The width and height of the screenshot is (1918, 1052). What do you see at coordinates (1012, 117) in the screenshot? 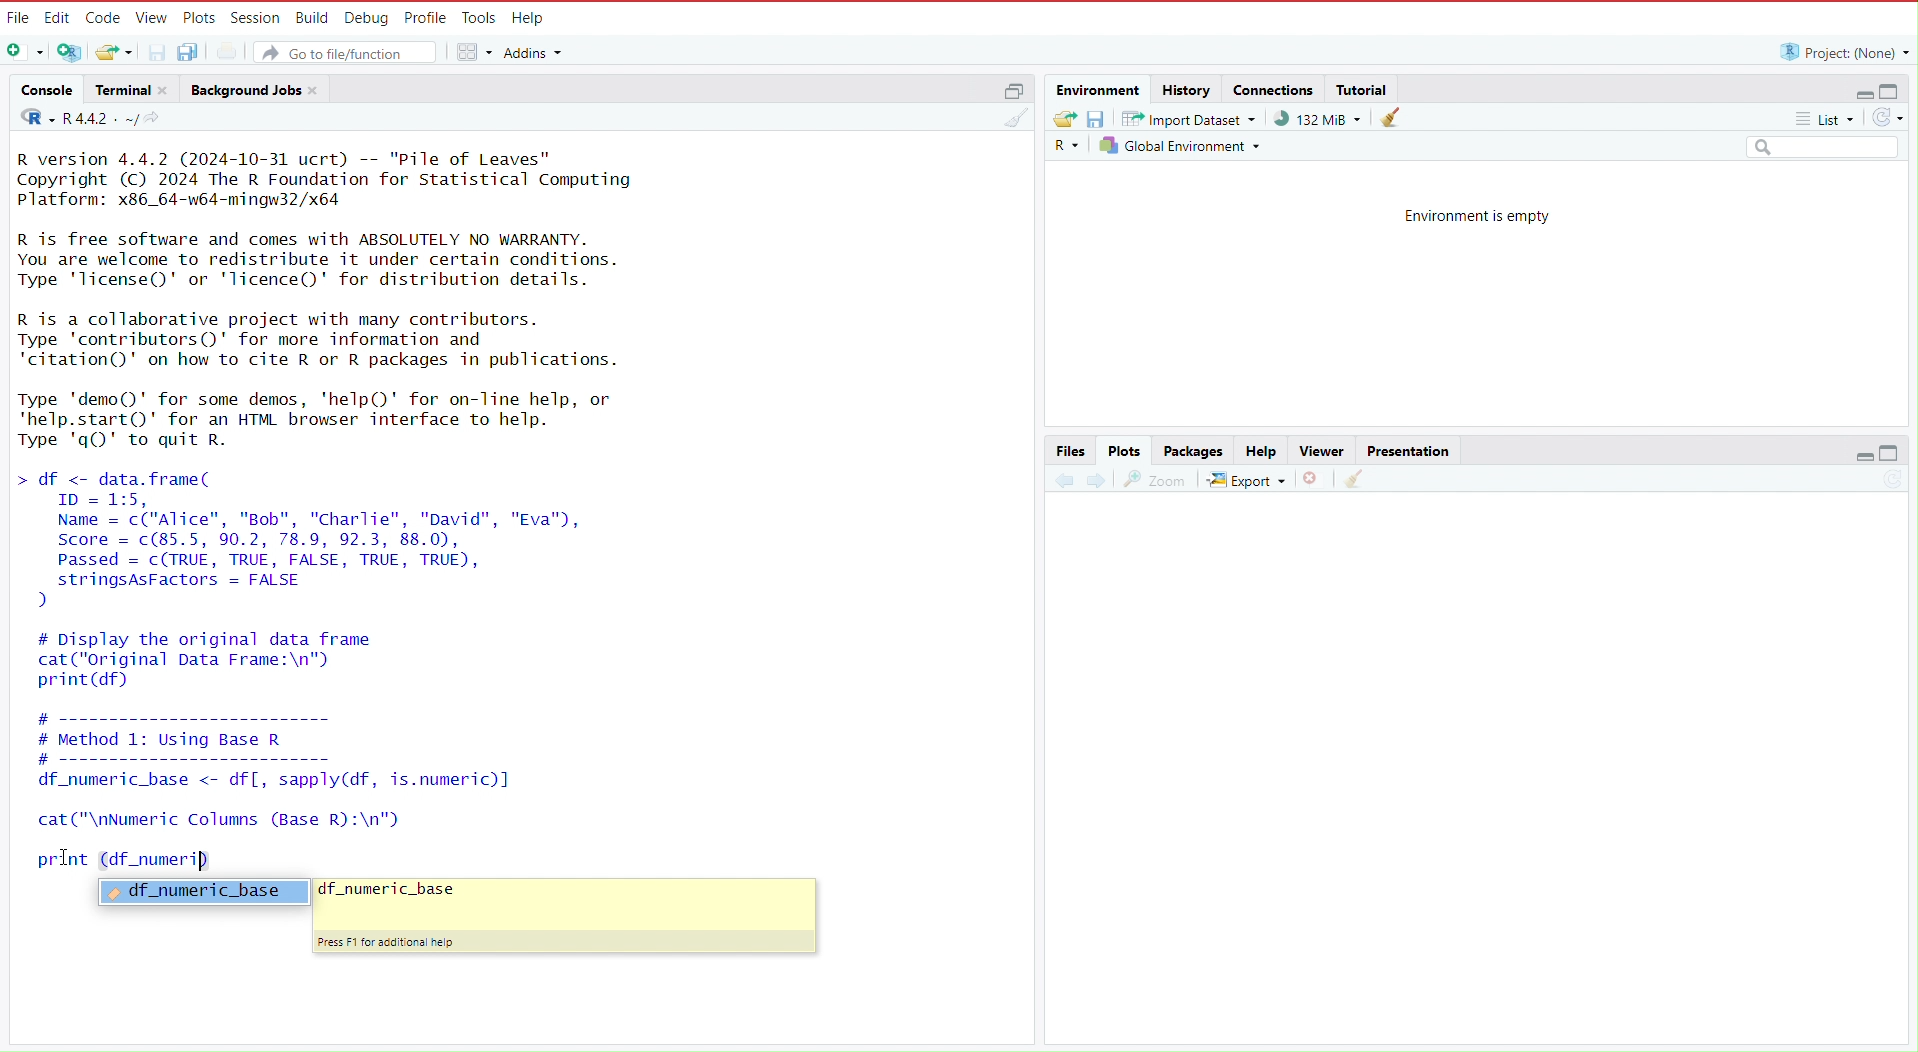
I see `clear console` at bounding box center [1012, 117].